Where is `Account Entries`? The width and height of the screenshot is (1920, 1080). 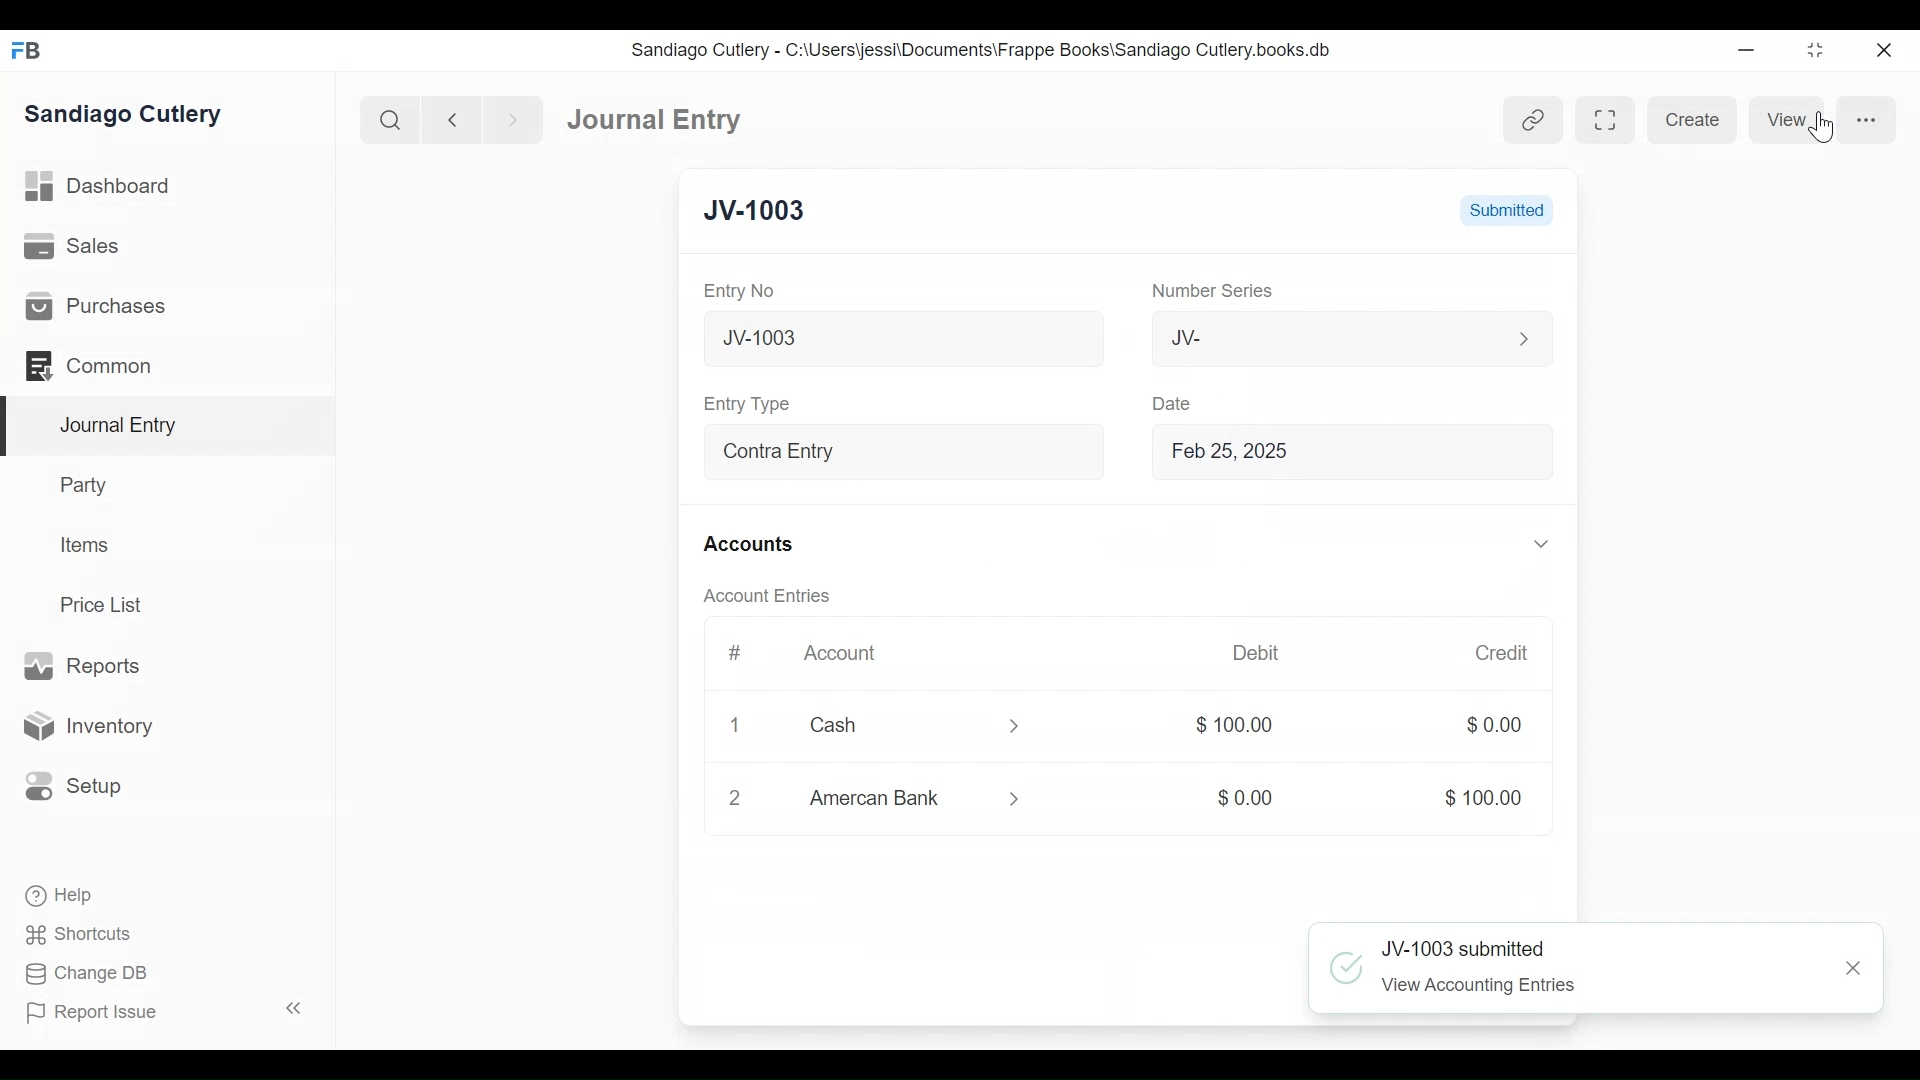
Account Entries is located at coordinates (775, 596).